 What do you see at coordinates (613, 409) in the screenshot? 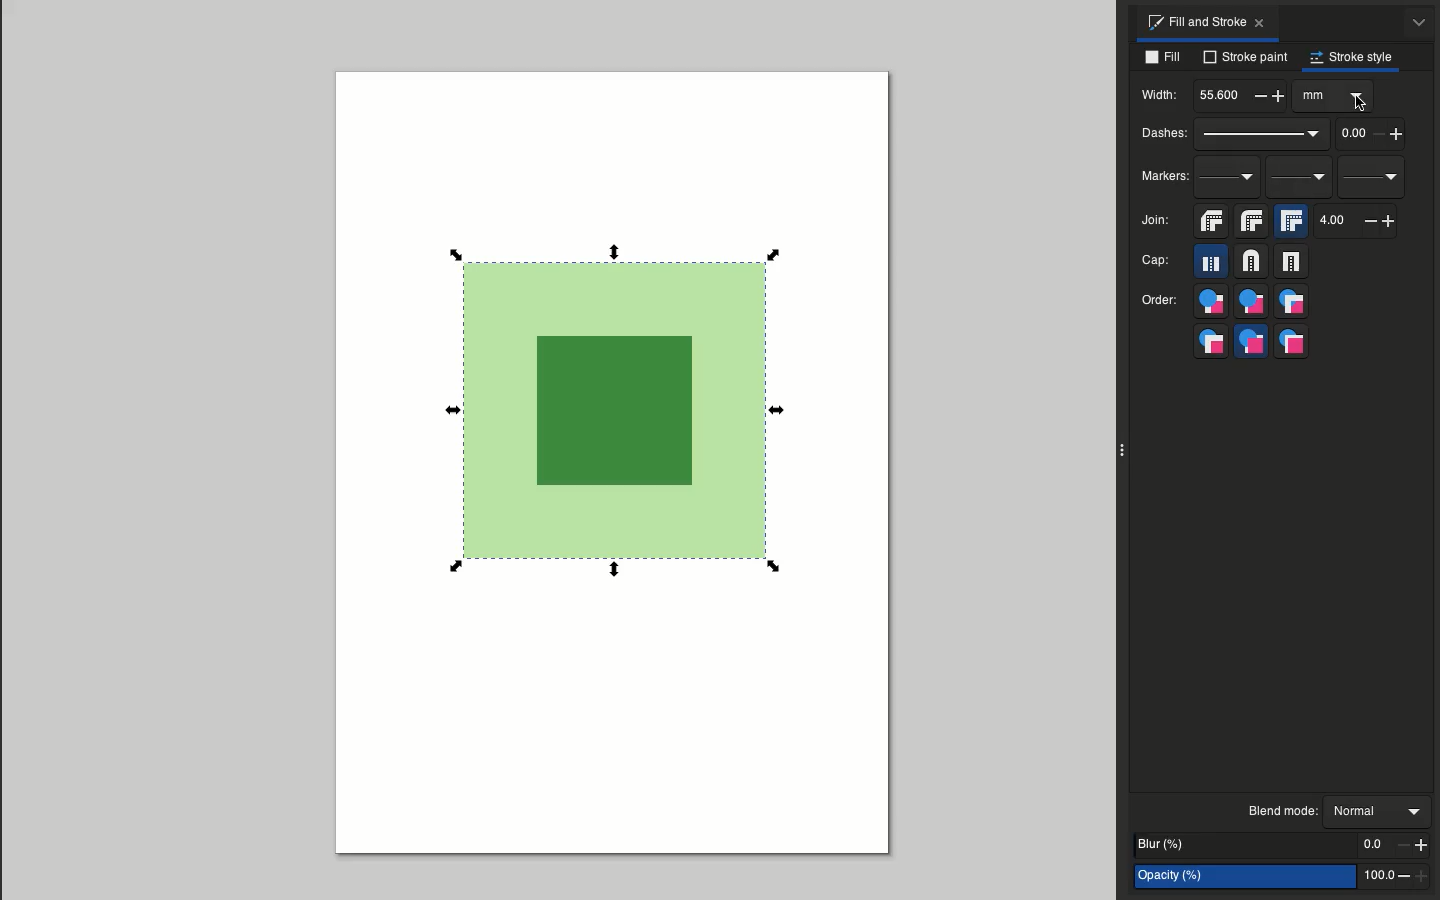
I see `Selected object` at bounding box center [613, 409].